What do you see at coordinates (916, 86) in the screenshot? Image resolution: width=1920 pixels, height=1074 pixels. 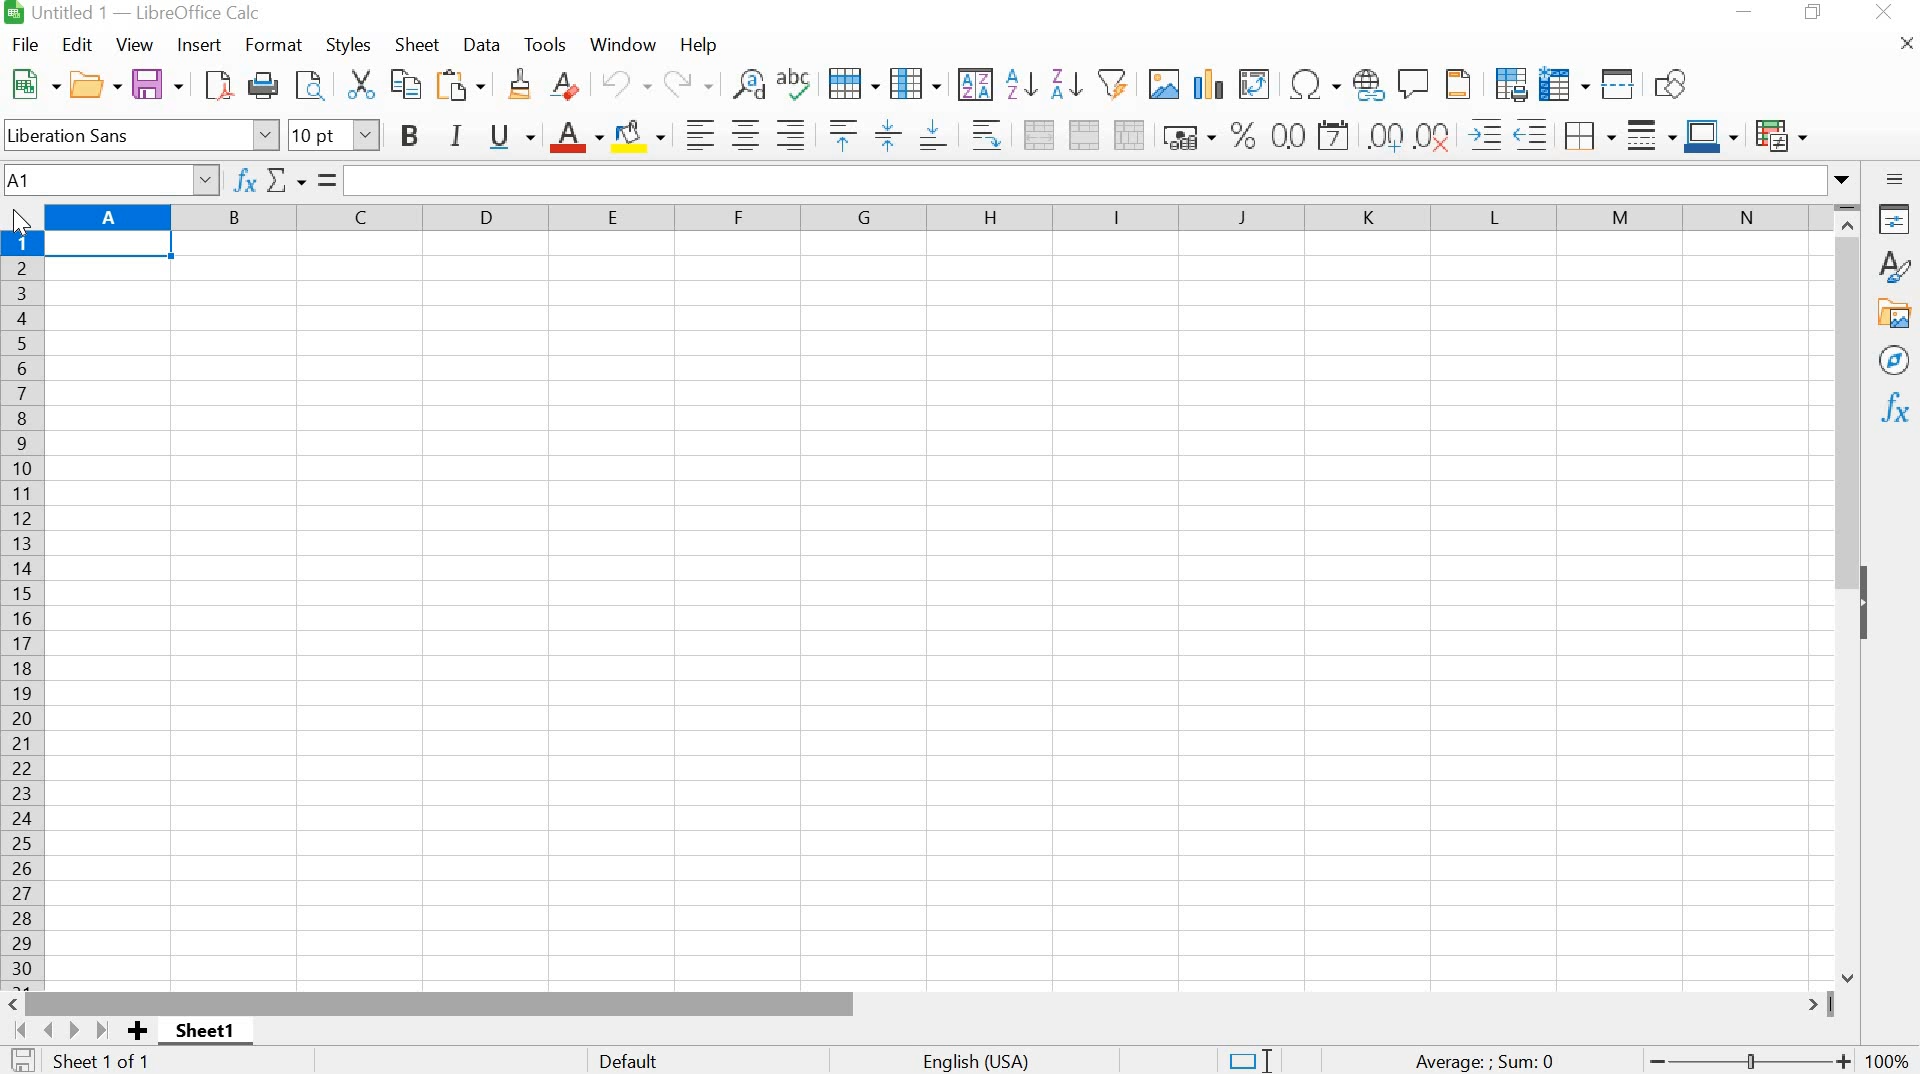 I see `Column` at bounding box center [916, 86].